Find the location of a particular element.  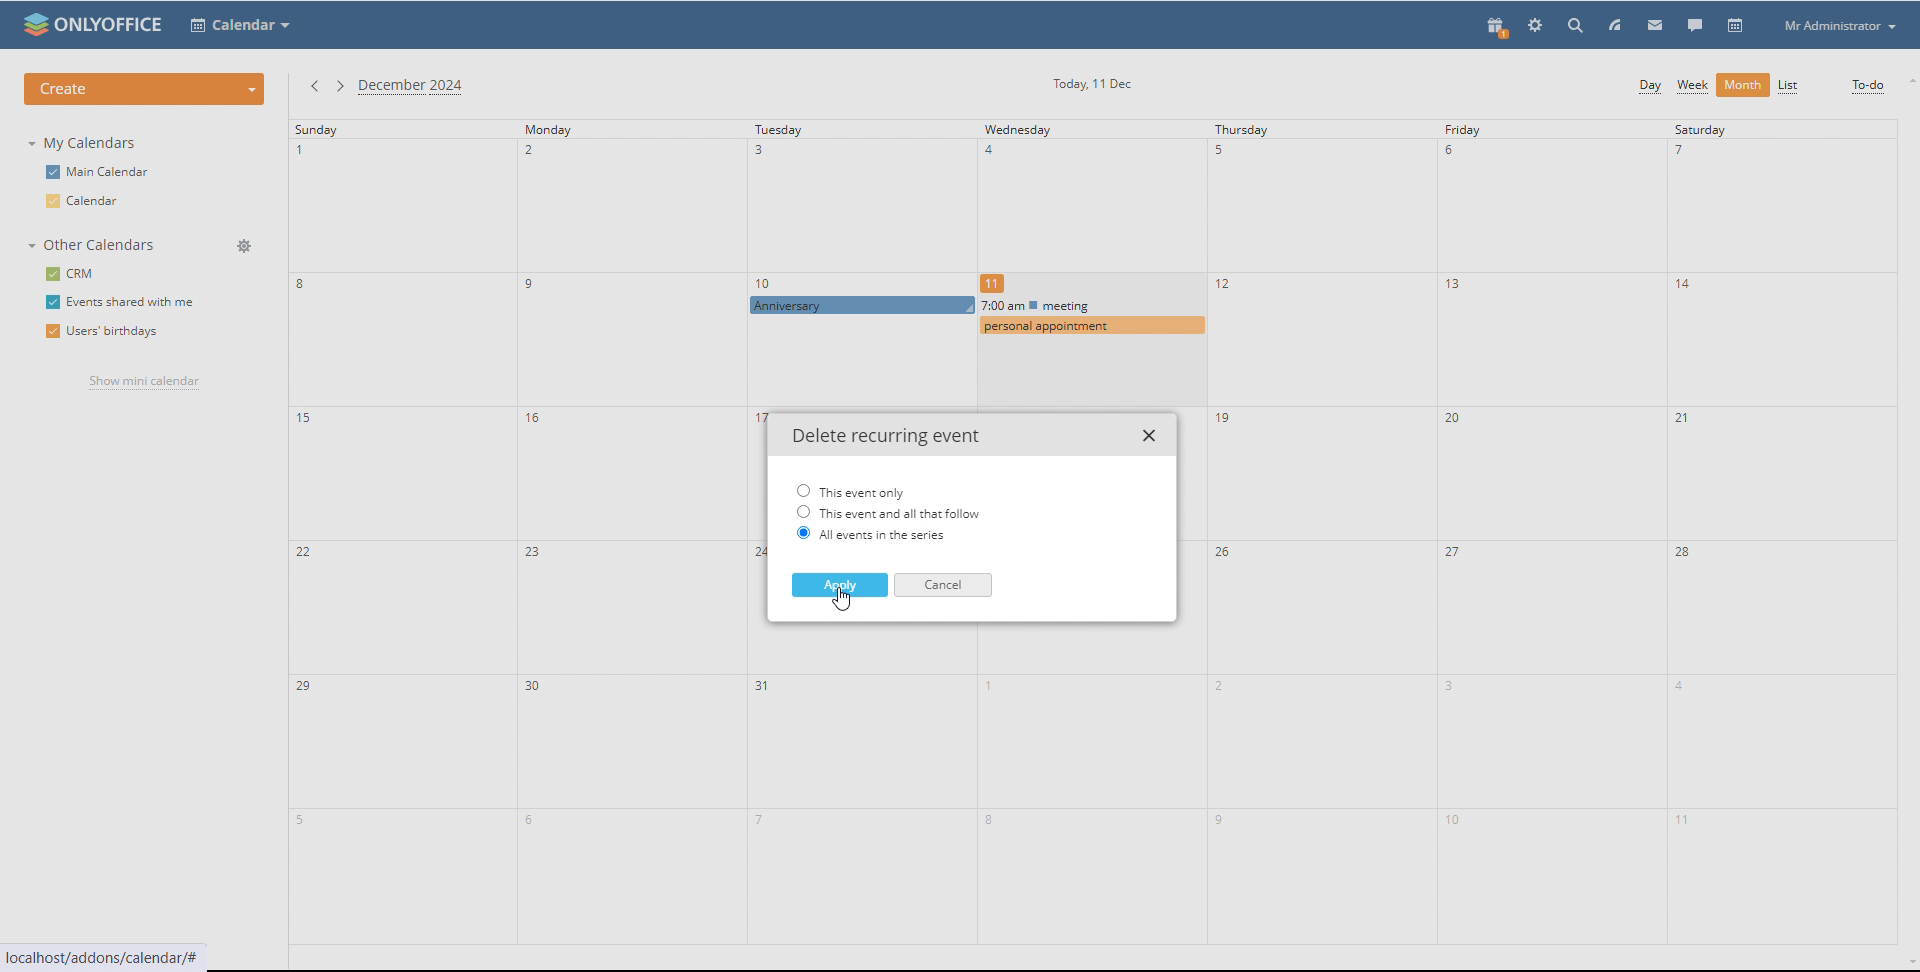

thursday is located at coordinates (1321, 533).